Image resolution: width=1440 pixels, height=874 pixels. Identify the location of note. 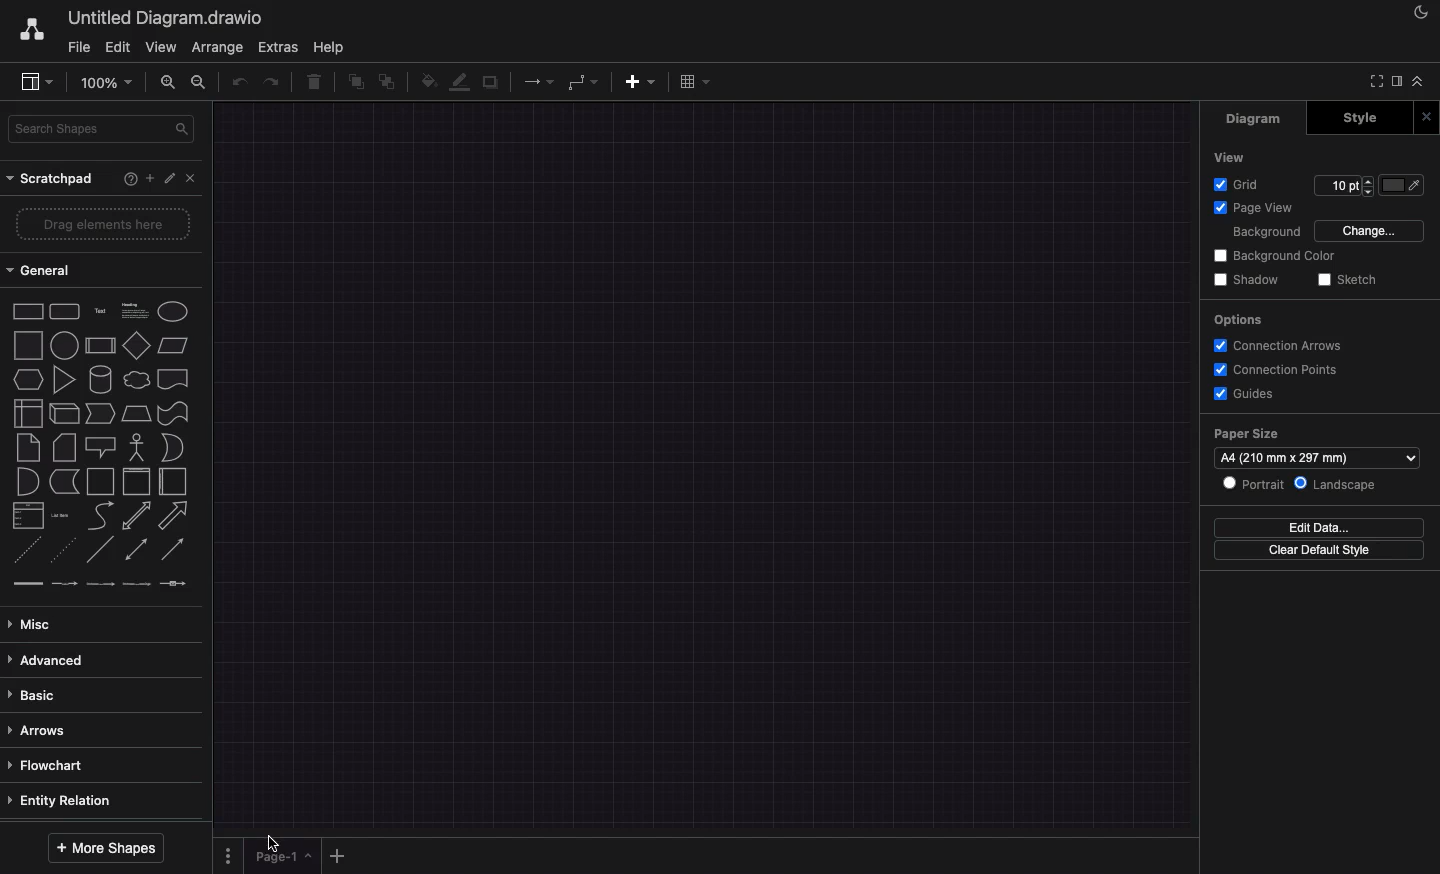
(29, 447).